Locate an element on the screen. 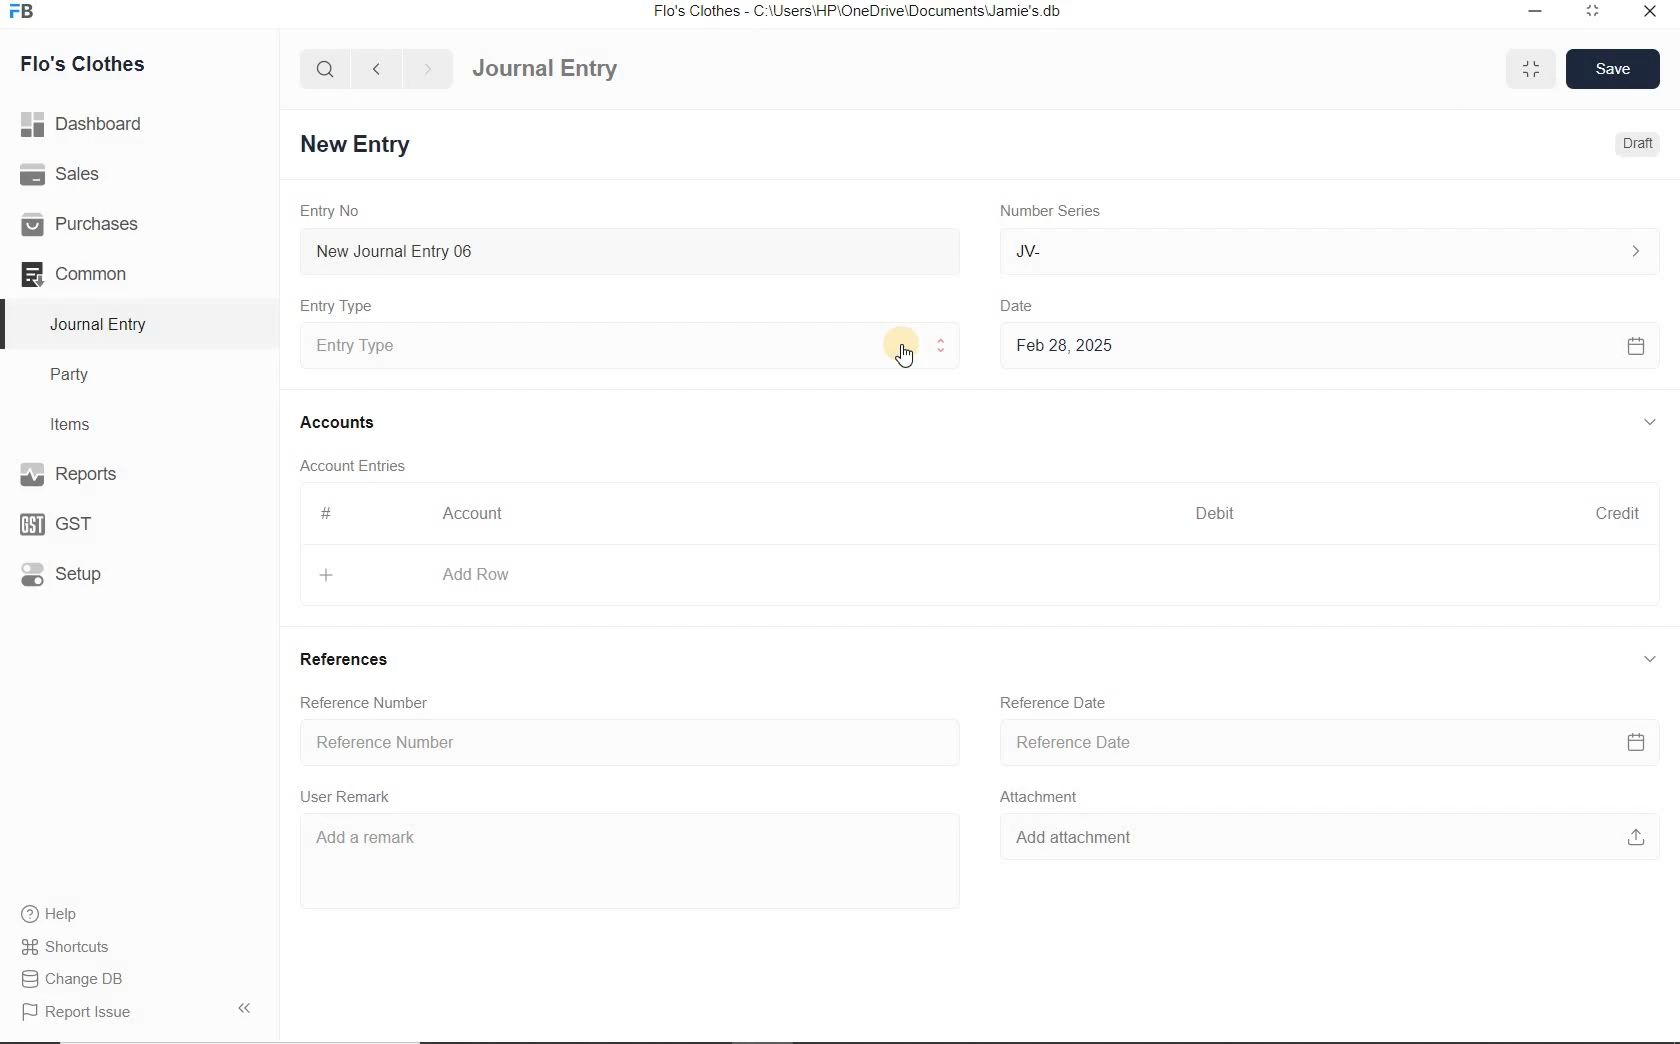 This screenshot has width=1680, height=1044. Collpase is located at coordinates (244, 1007).